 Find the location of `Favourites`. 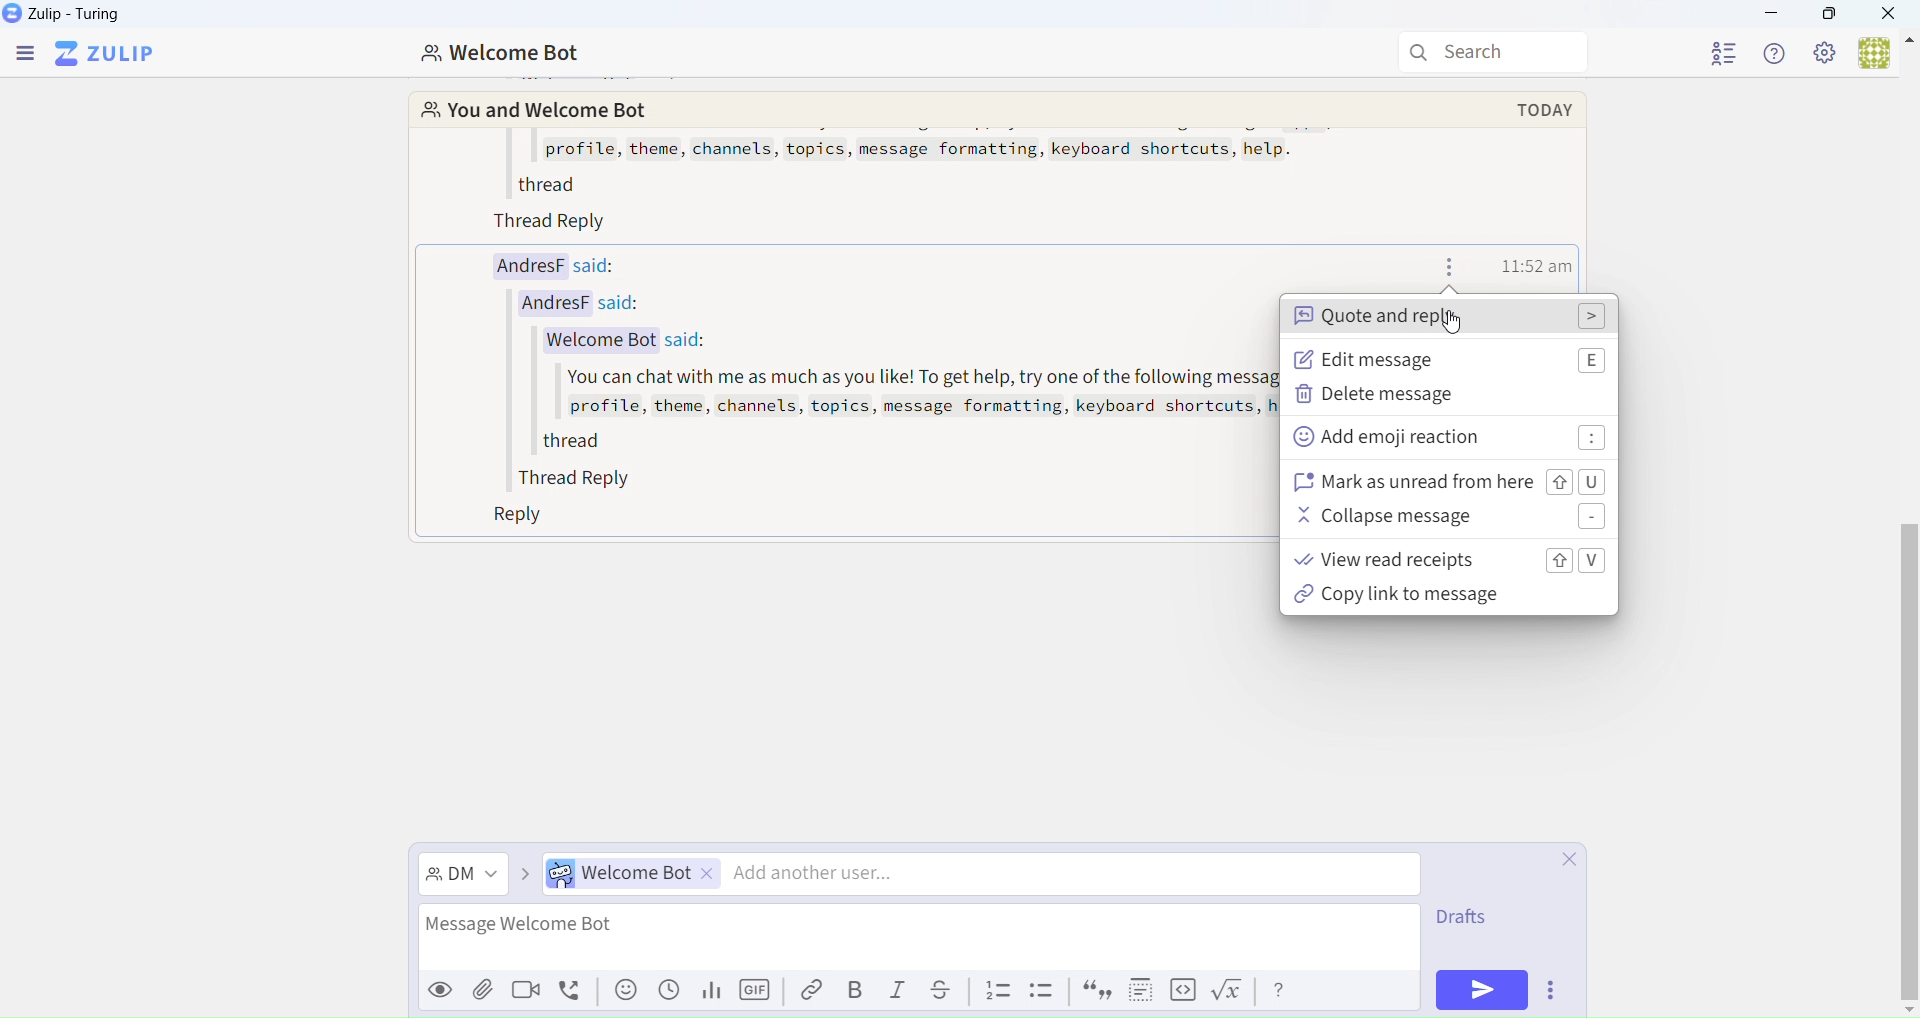

Favourites is located at coordinates (1482, 269).